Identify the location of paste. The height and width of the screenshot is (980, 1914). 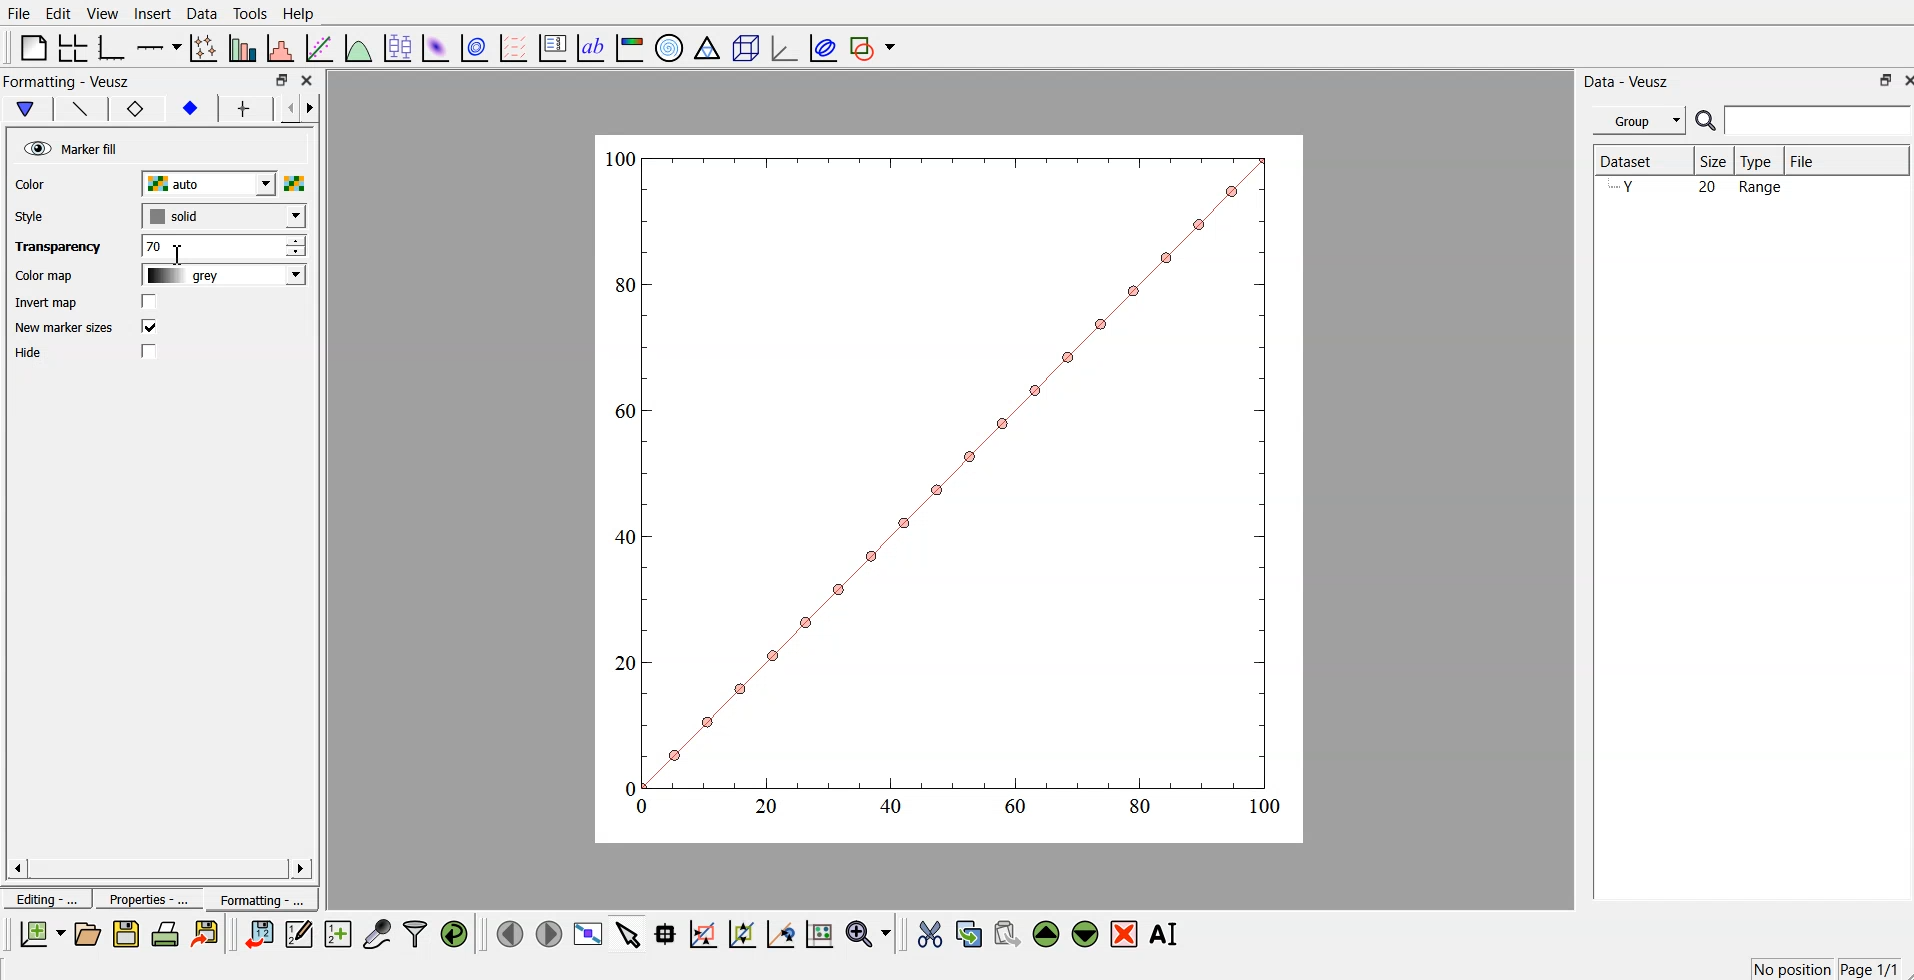
(1008, 931).